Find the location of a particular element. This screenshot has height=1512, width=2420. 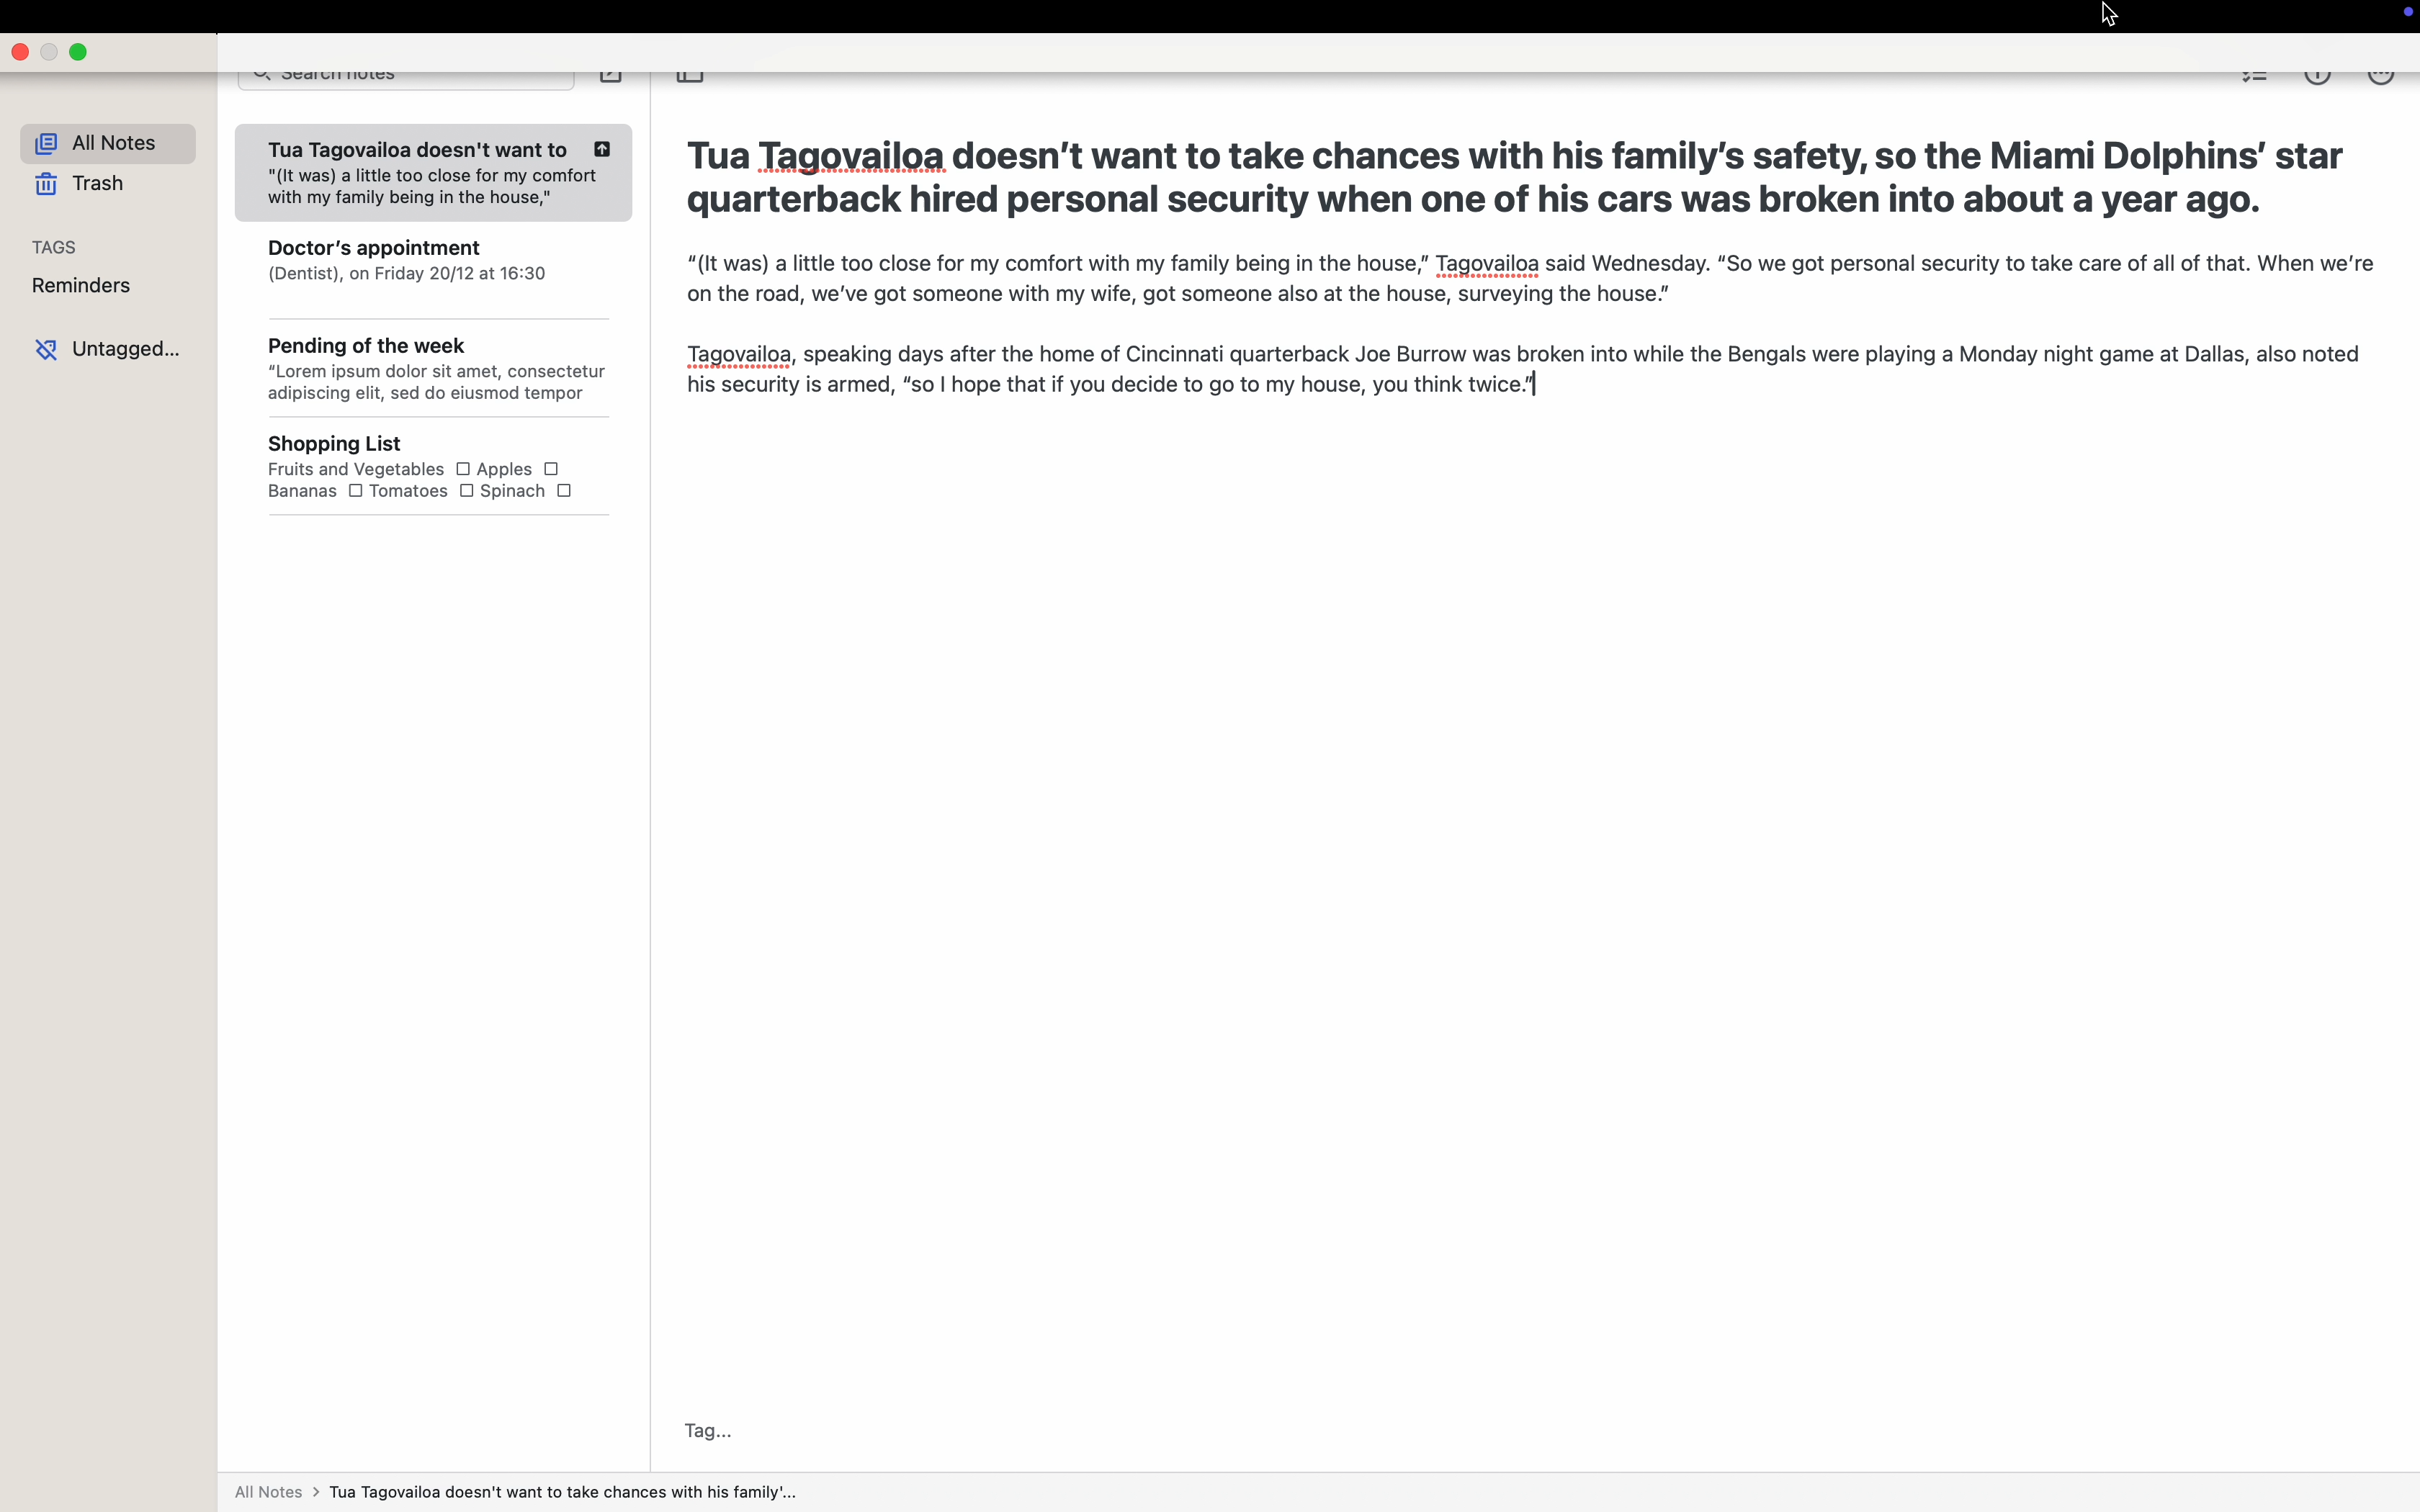

maximize app is located at coordinates (80, 53).